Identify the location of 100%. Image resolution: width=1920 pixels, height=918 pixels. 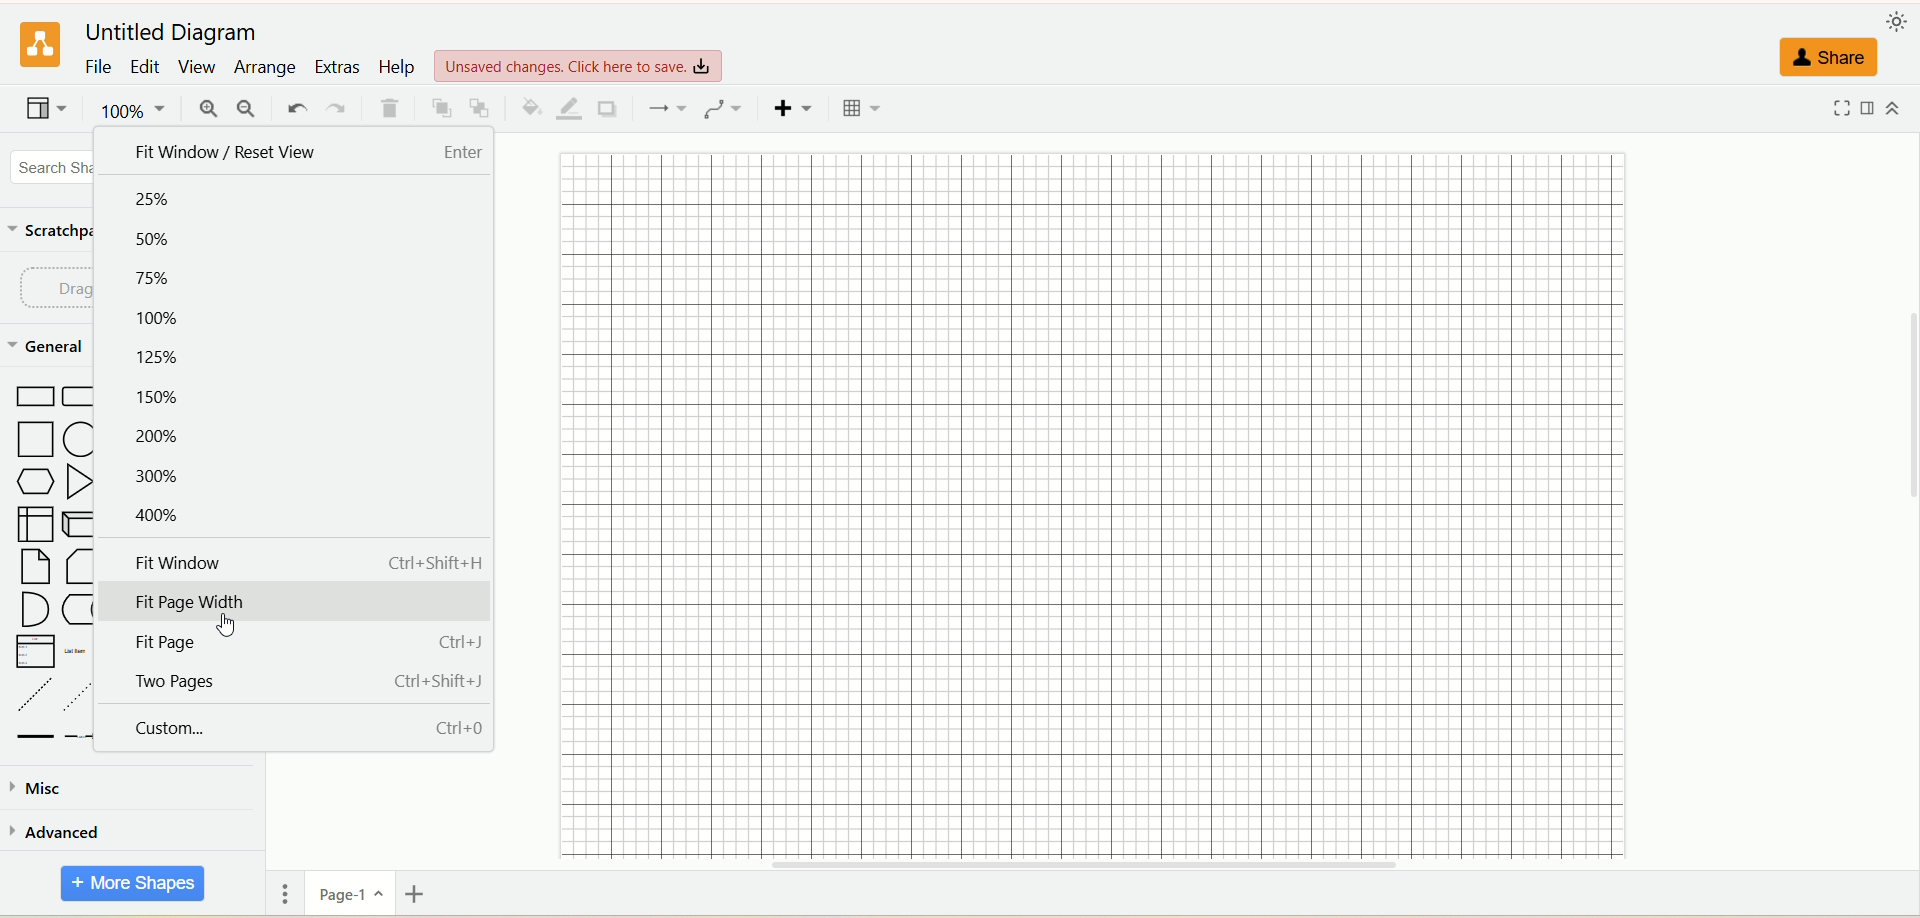
(155, 313).